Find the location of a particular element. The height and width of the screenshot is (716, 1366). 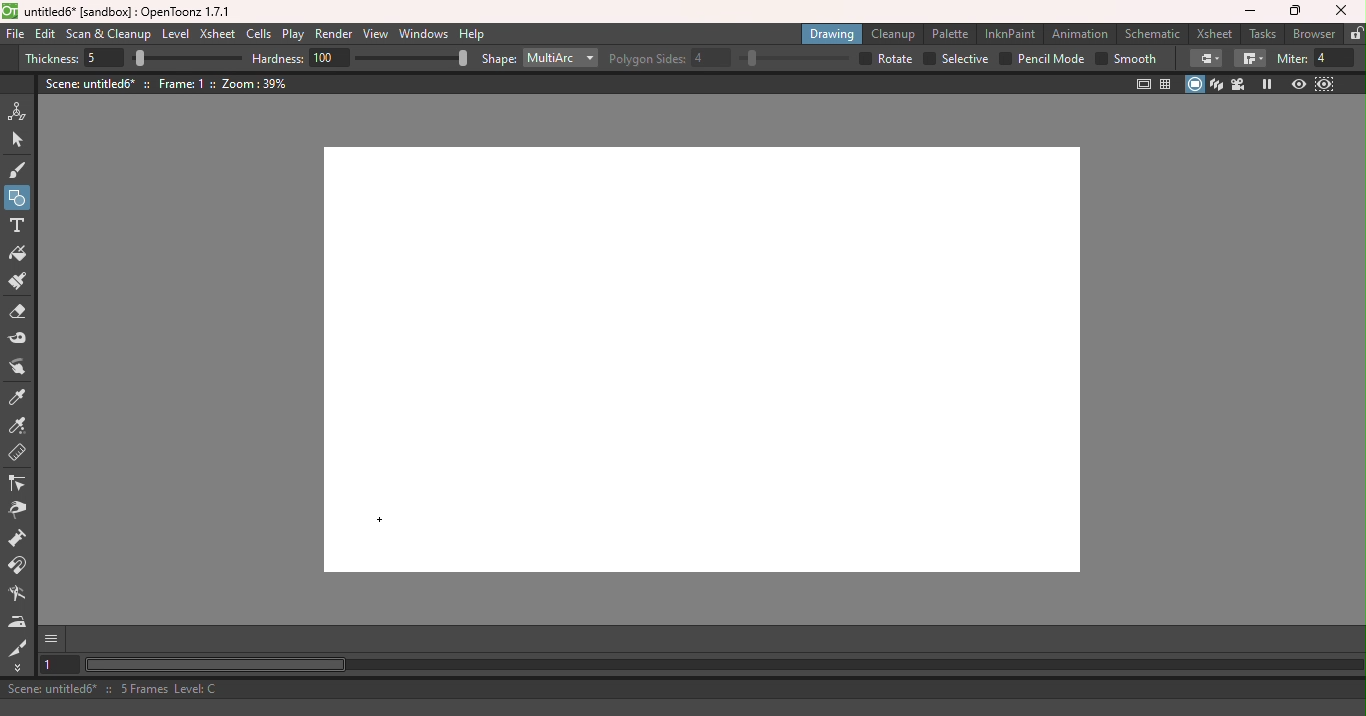

Canvas is located at coordinates (698, 356).